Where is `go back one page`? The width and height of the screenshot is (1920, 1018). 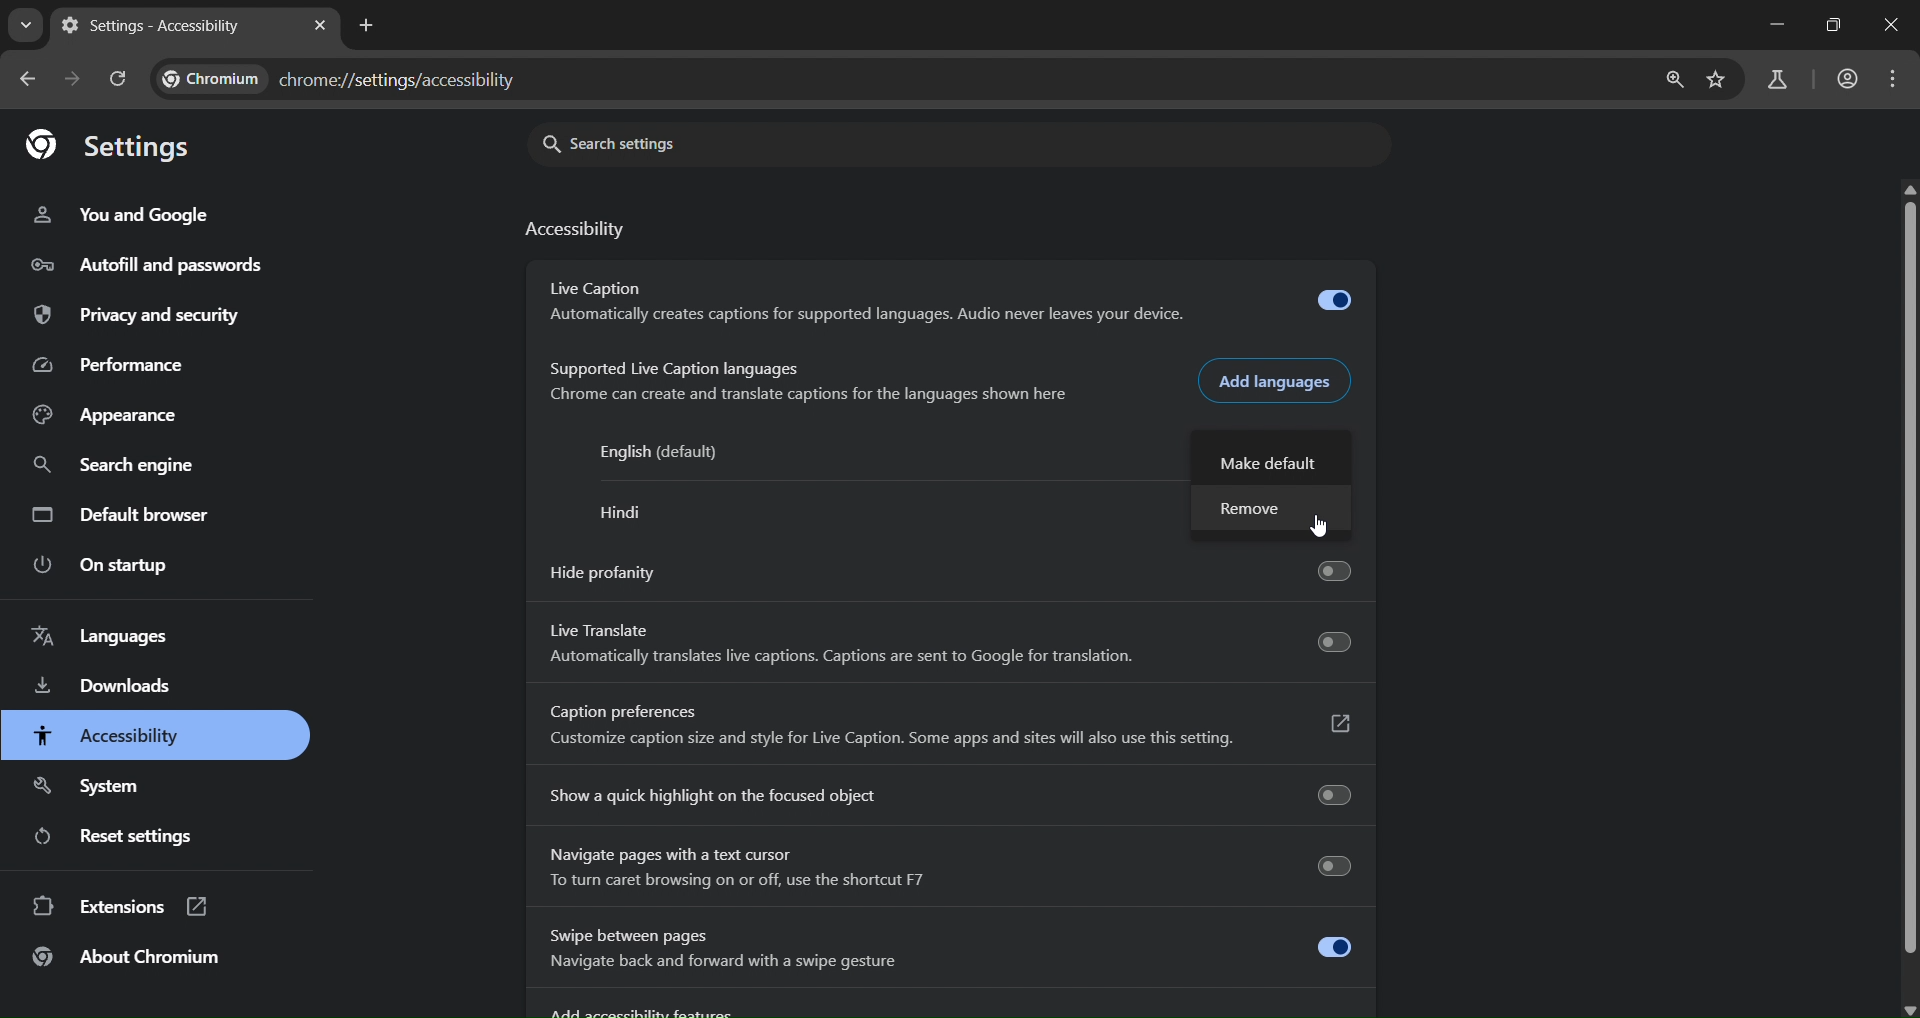 go back one page is located at coordinates (29, 79).